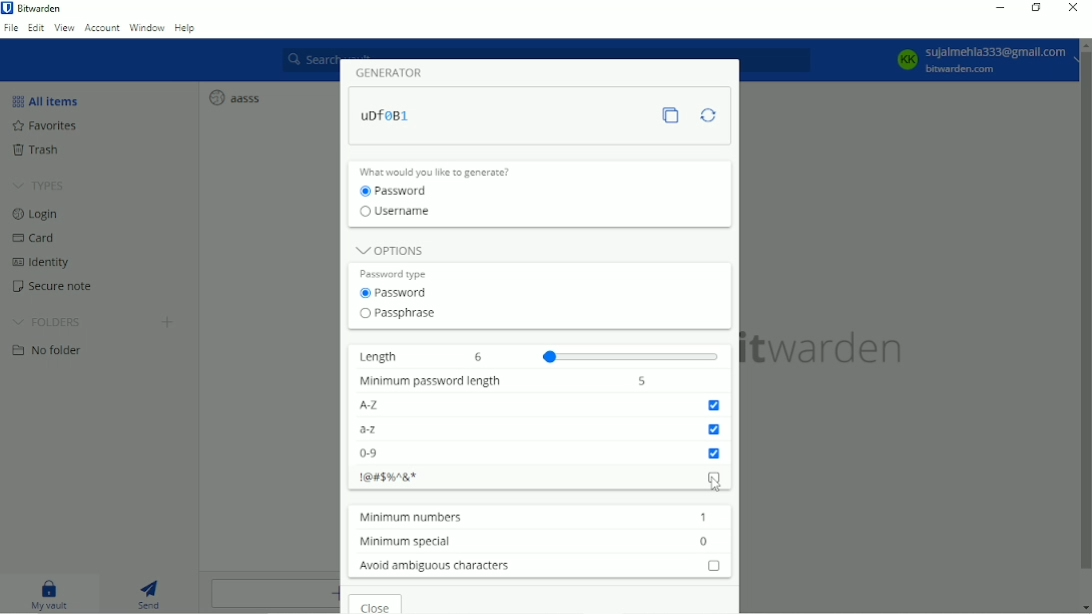  I want to click on Copy password, so click(671, 116).